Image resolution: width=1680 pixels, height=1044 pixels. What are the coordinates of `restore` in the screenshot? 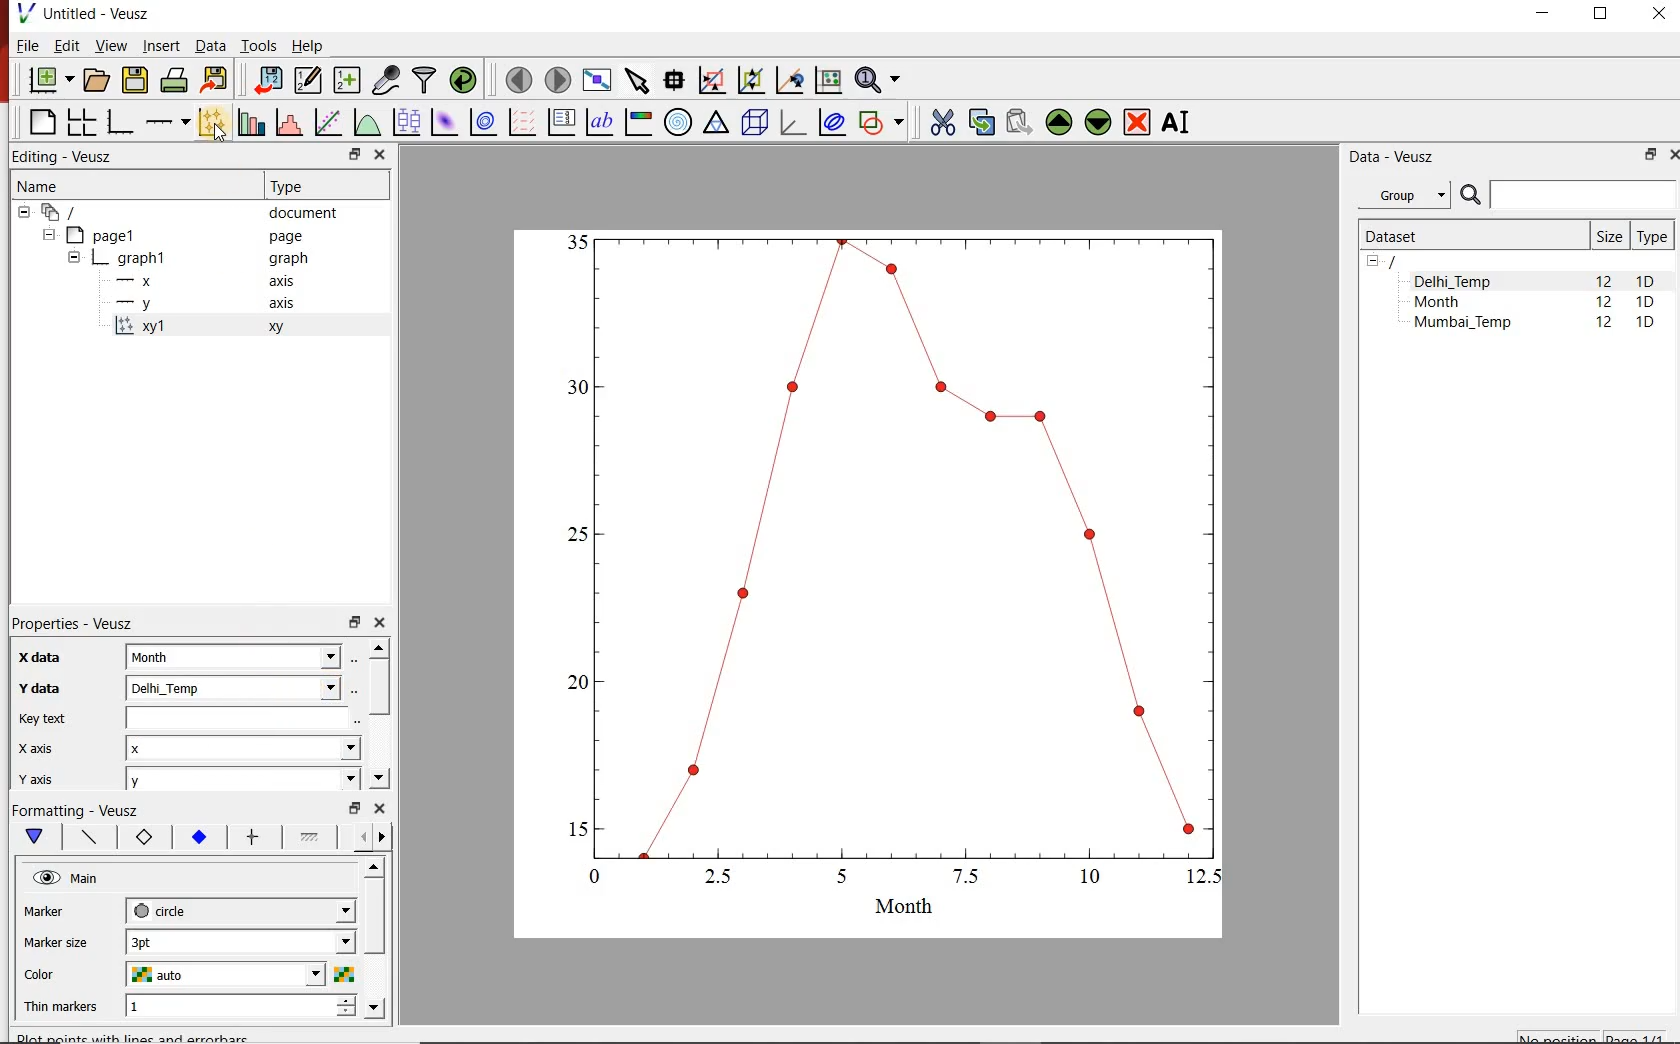 It's located at (353, 621).